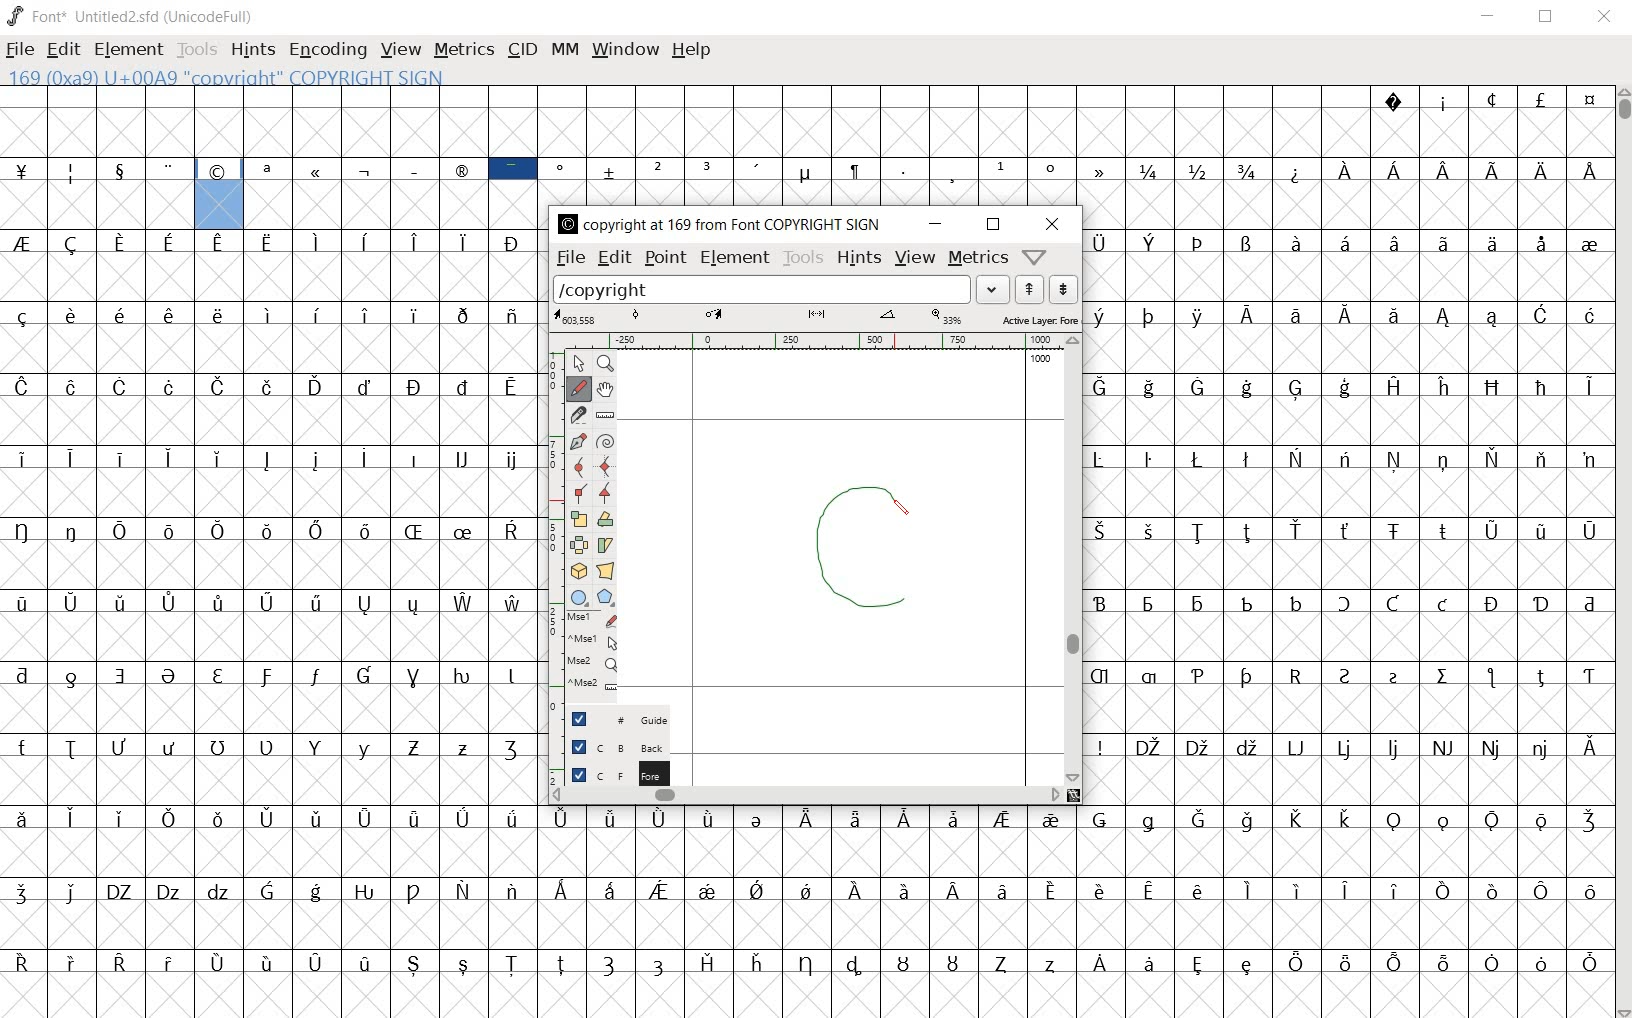  What do you see at coordinates (612, 257) in the screenshot?
I see `edit` at bounding box center [612, 257].